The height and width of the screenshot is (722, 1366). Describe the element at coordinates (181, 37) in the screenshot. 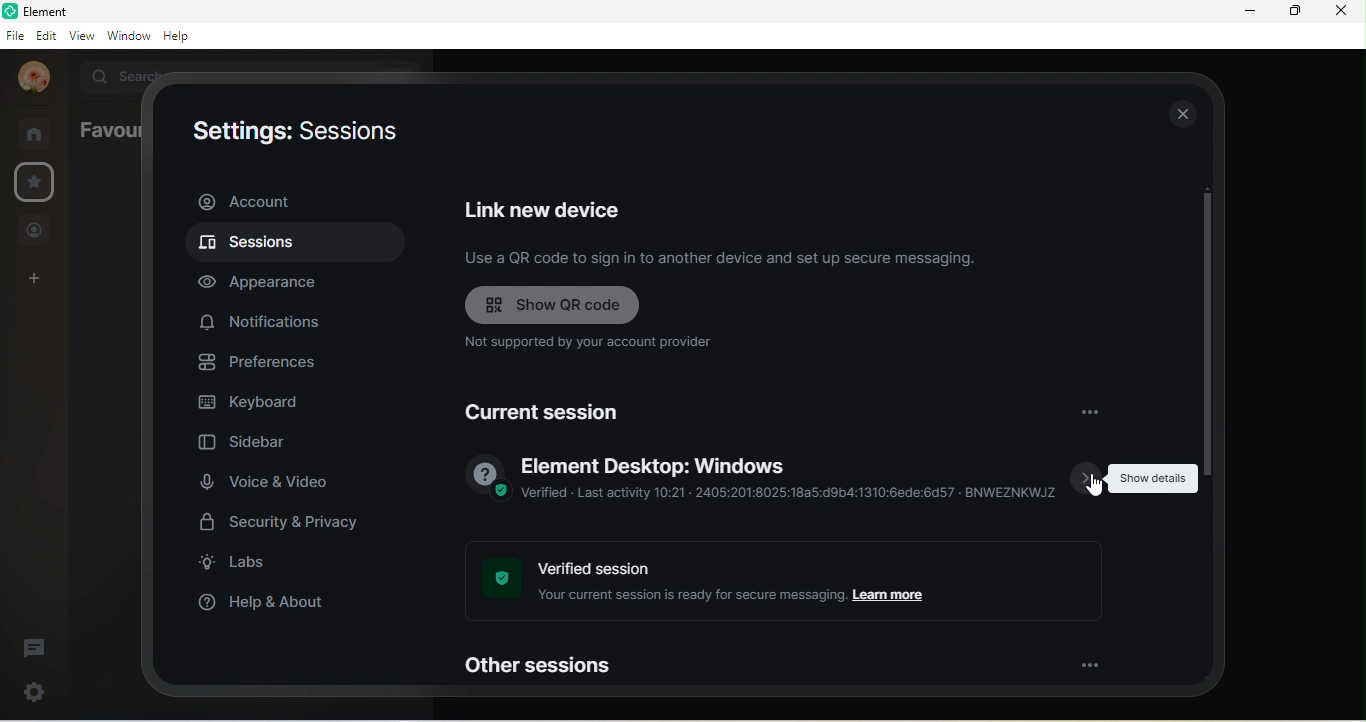

I see `help` at that location.